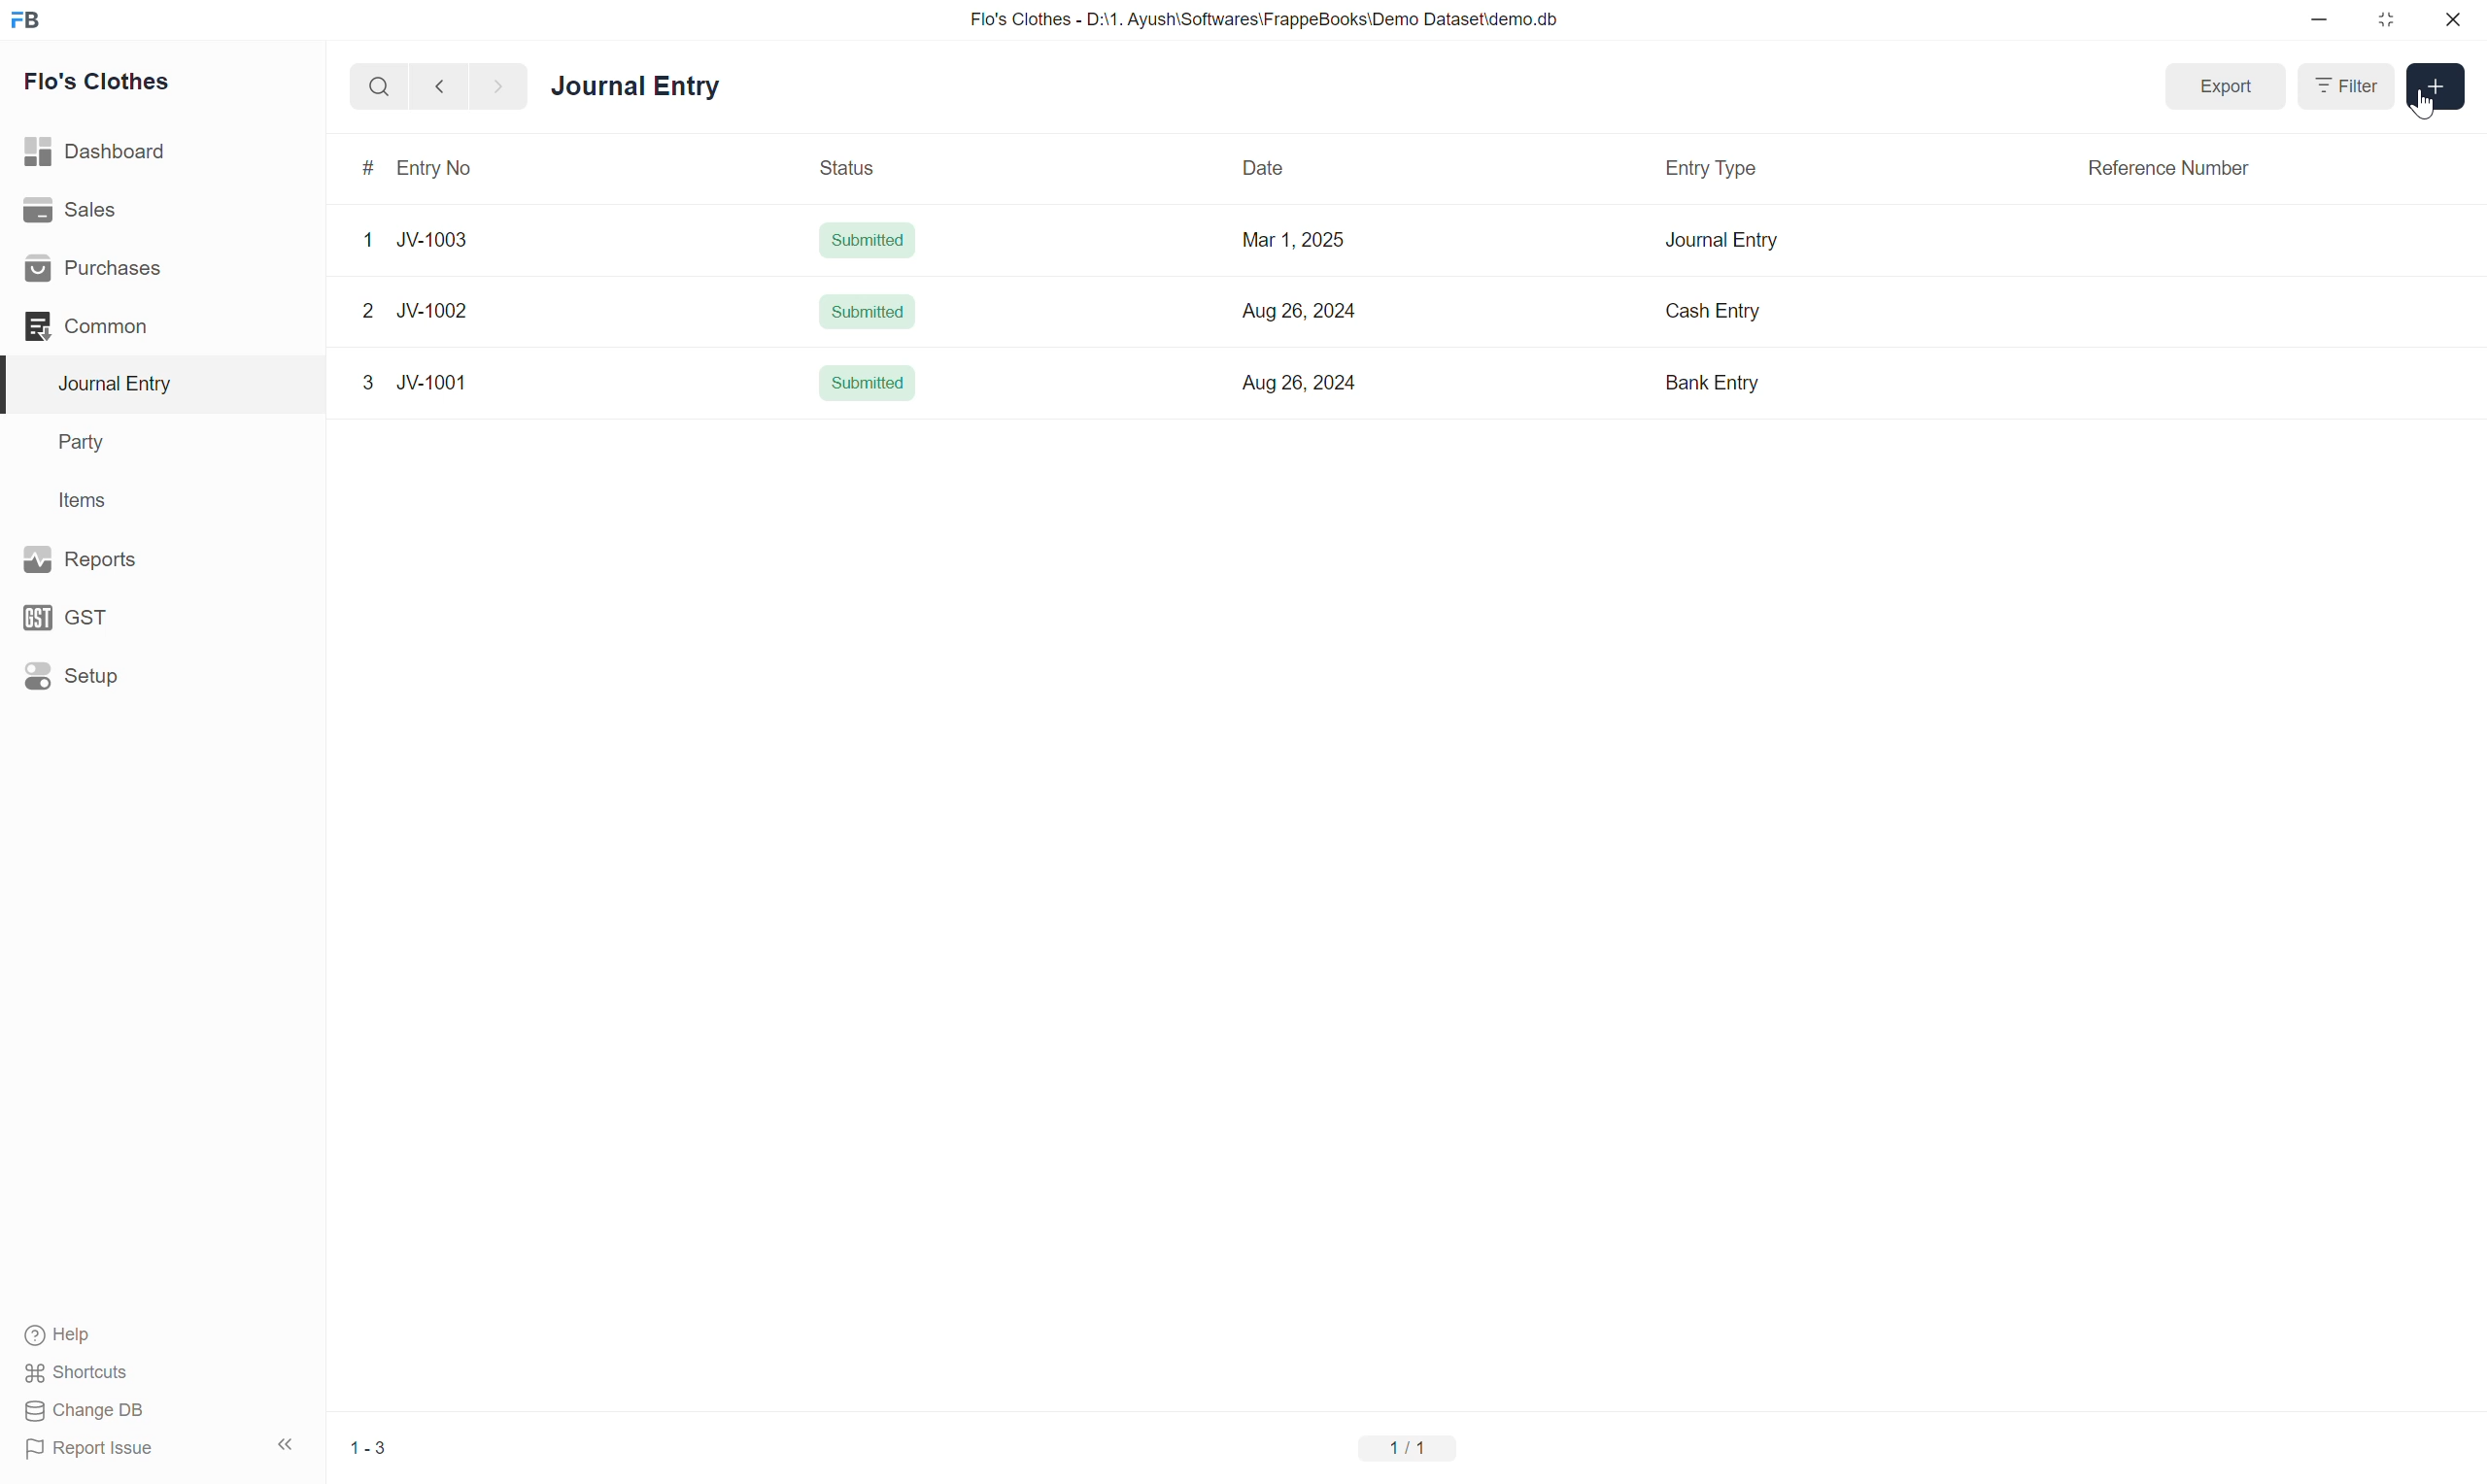 The height and width of the screenshot is (1484, 2487). What do you see at coordinates (81, 499) in the screenshot?
I see `Items` at bounding box center [81, 499].